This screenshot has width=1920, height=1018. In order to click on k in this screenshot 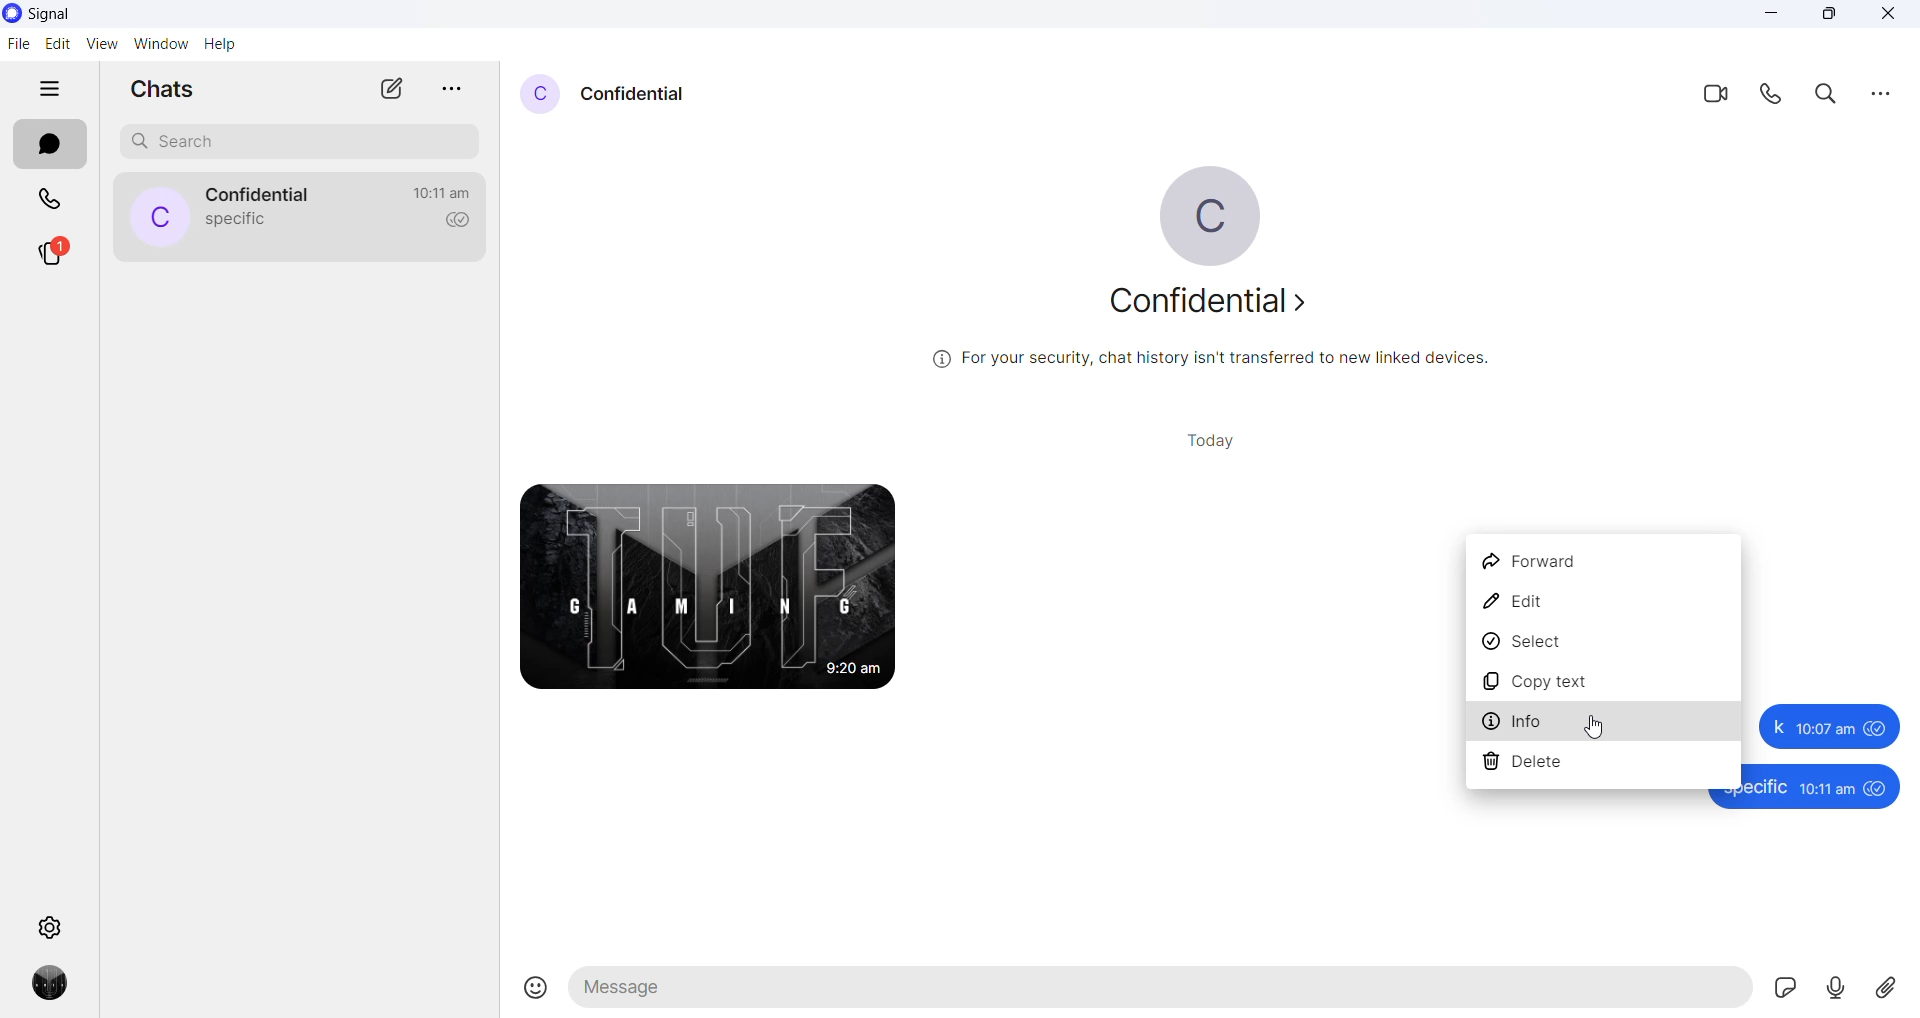, I will do `click(1774, 726)`.